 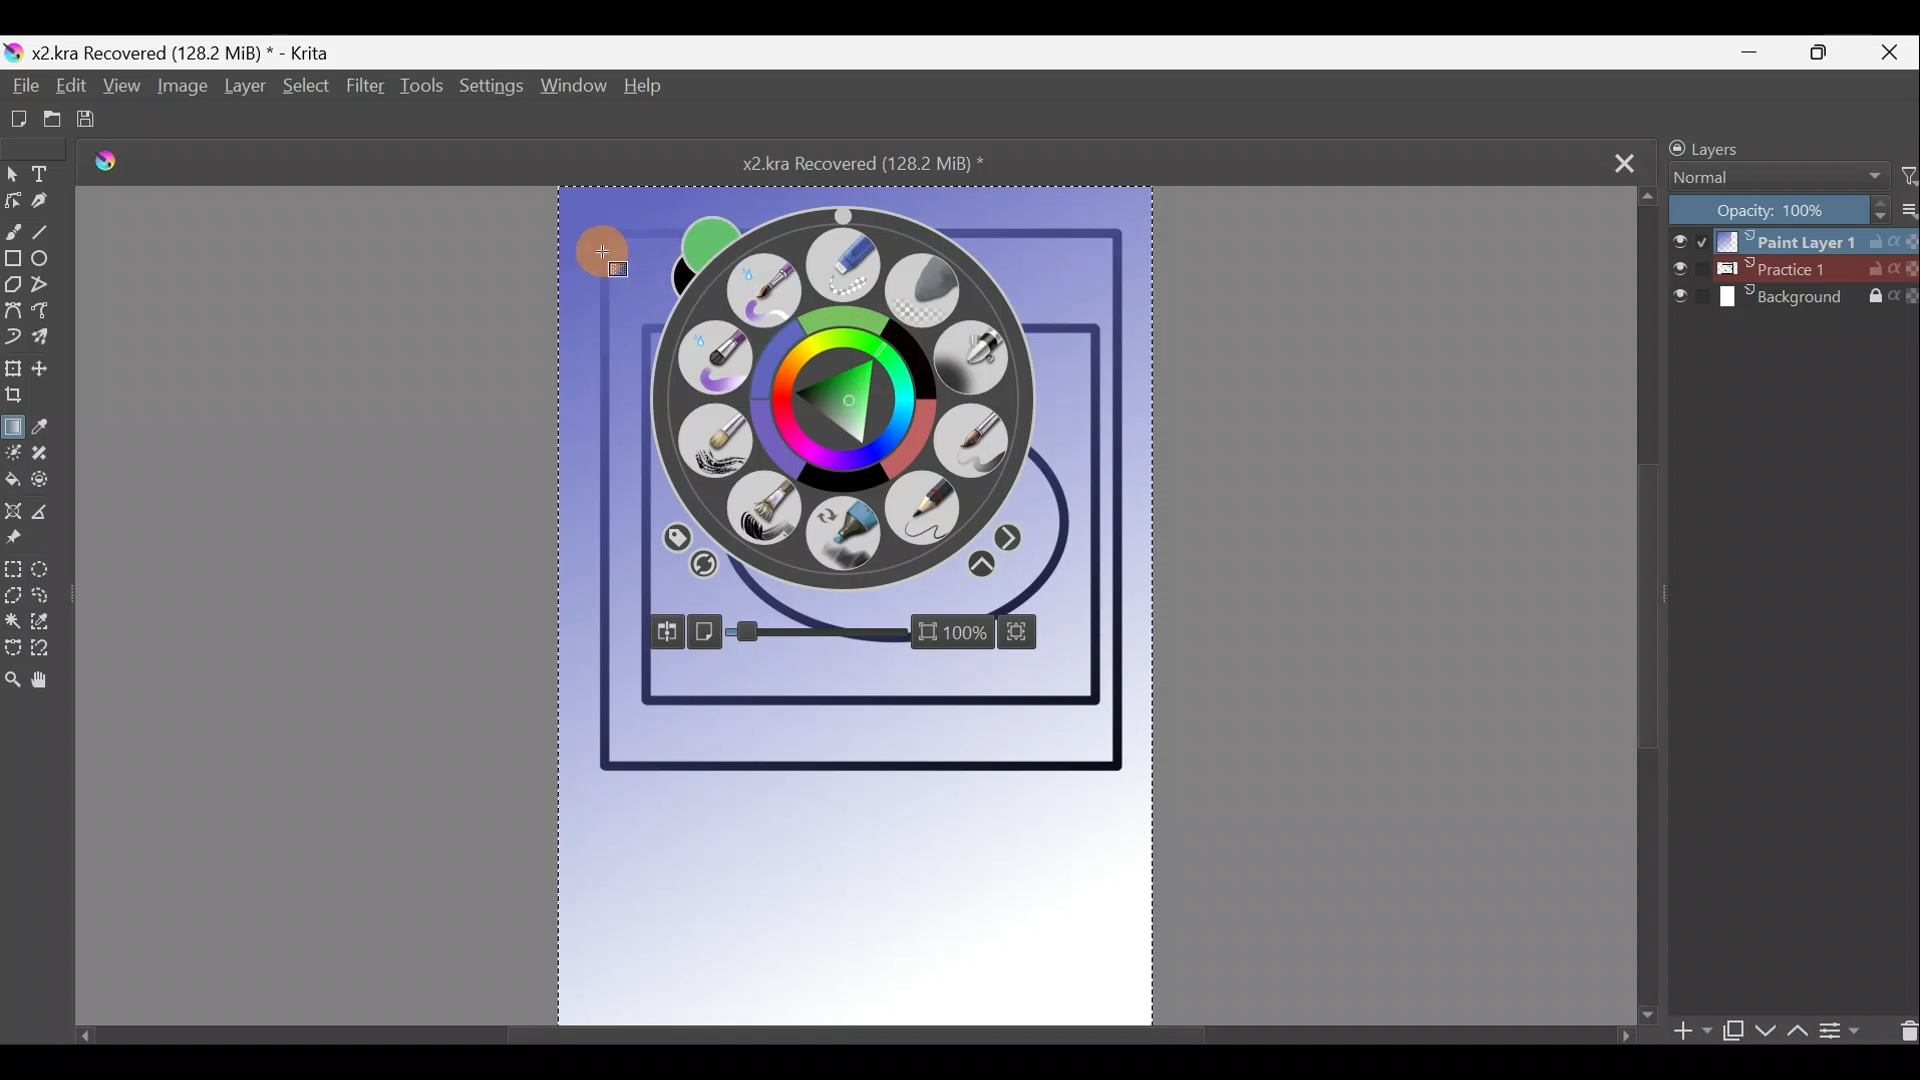 I want to click on Cursor, so click(x=877, y=347).